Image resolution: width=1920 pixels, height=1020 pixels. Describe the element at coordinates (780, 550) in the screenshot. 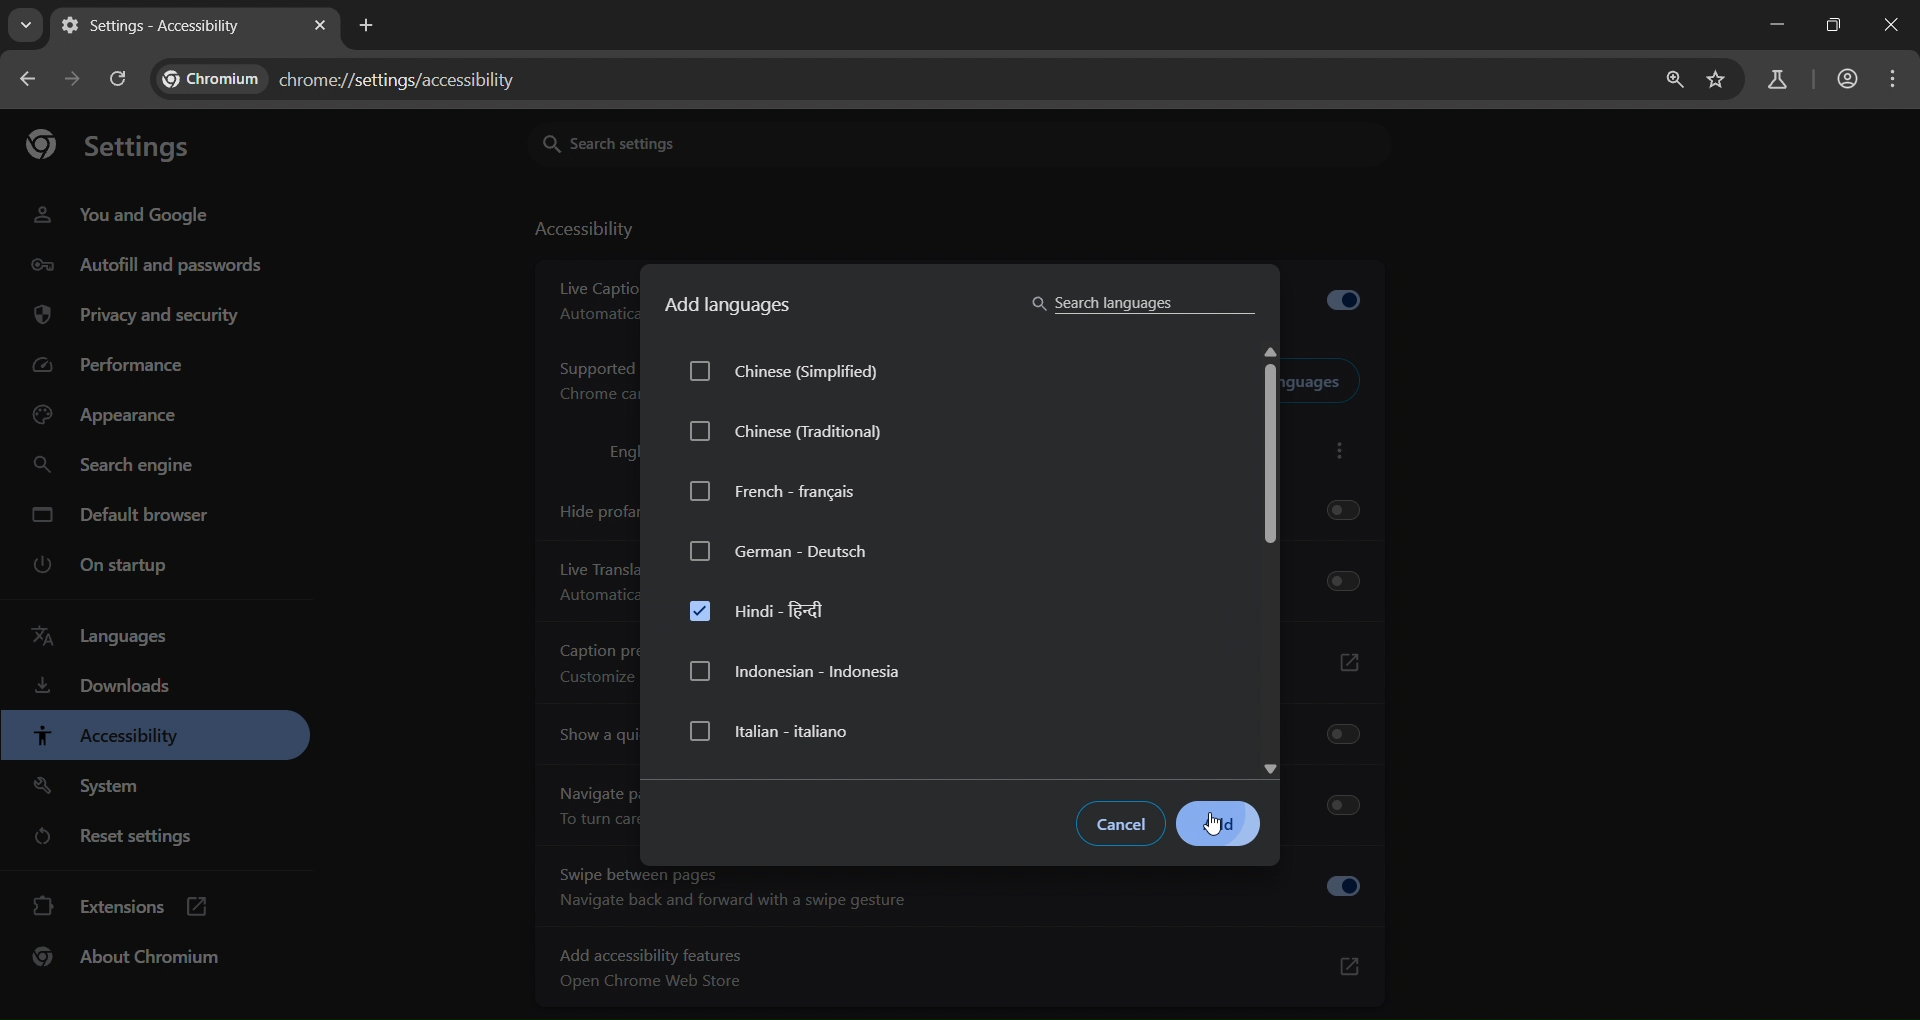

I see `German - Deutsch` at that location.